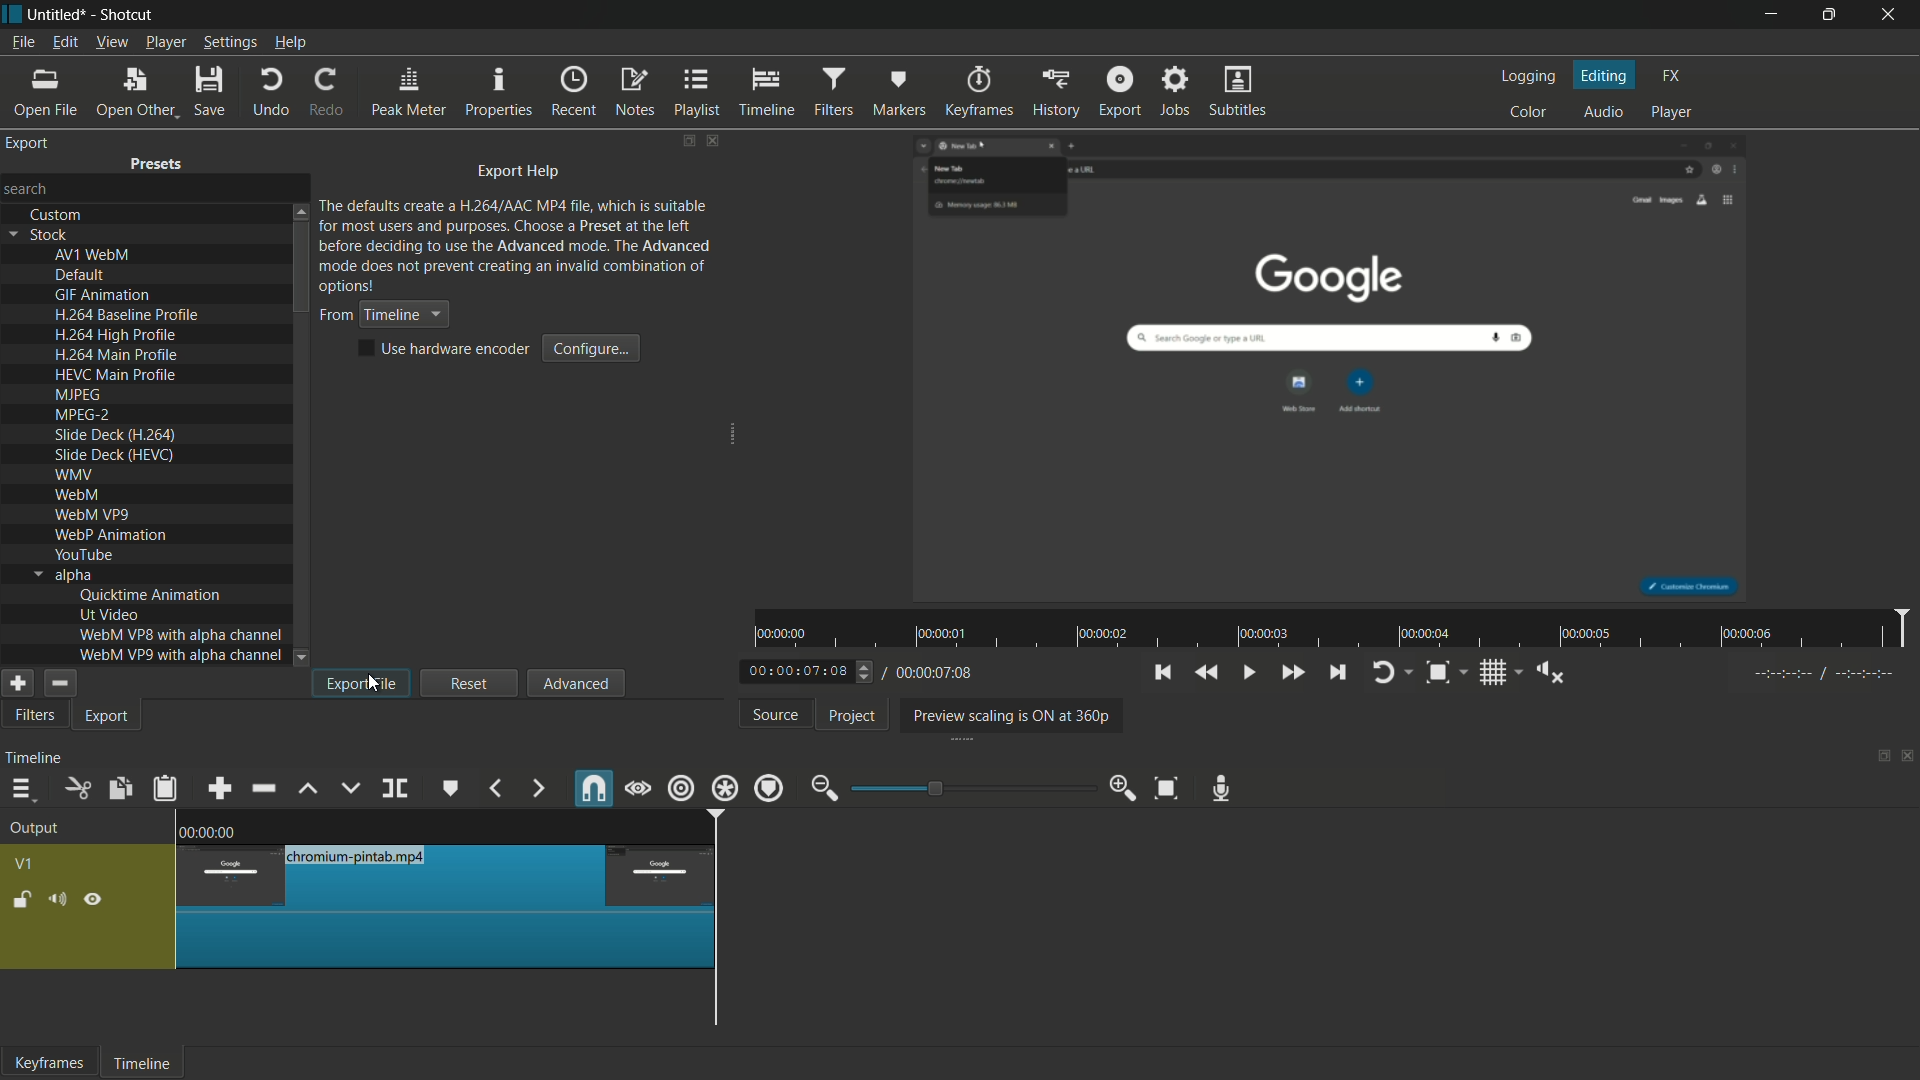 The width and height of the screenshot is (1920, 1080). I want to click on zoom timeline to fit, so click(1171, 787).